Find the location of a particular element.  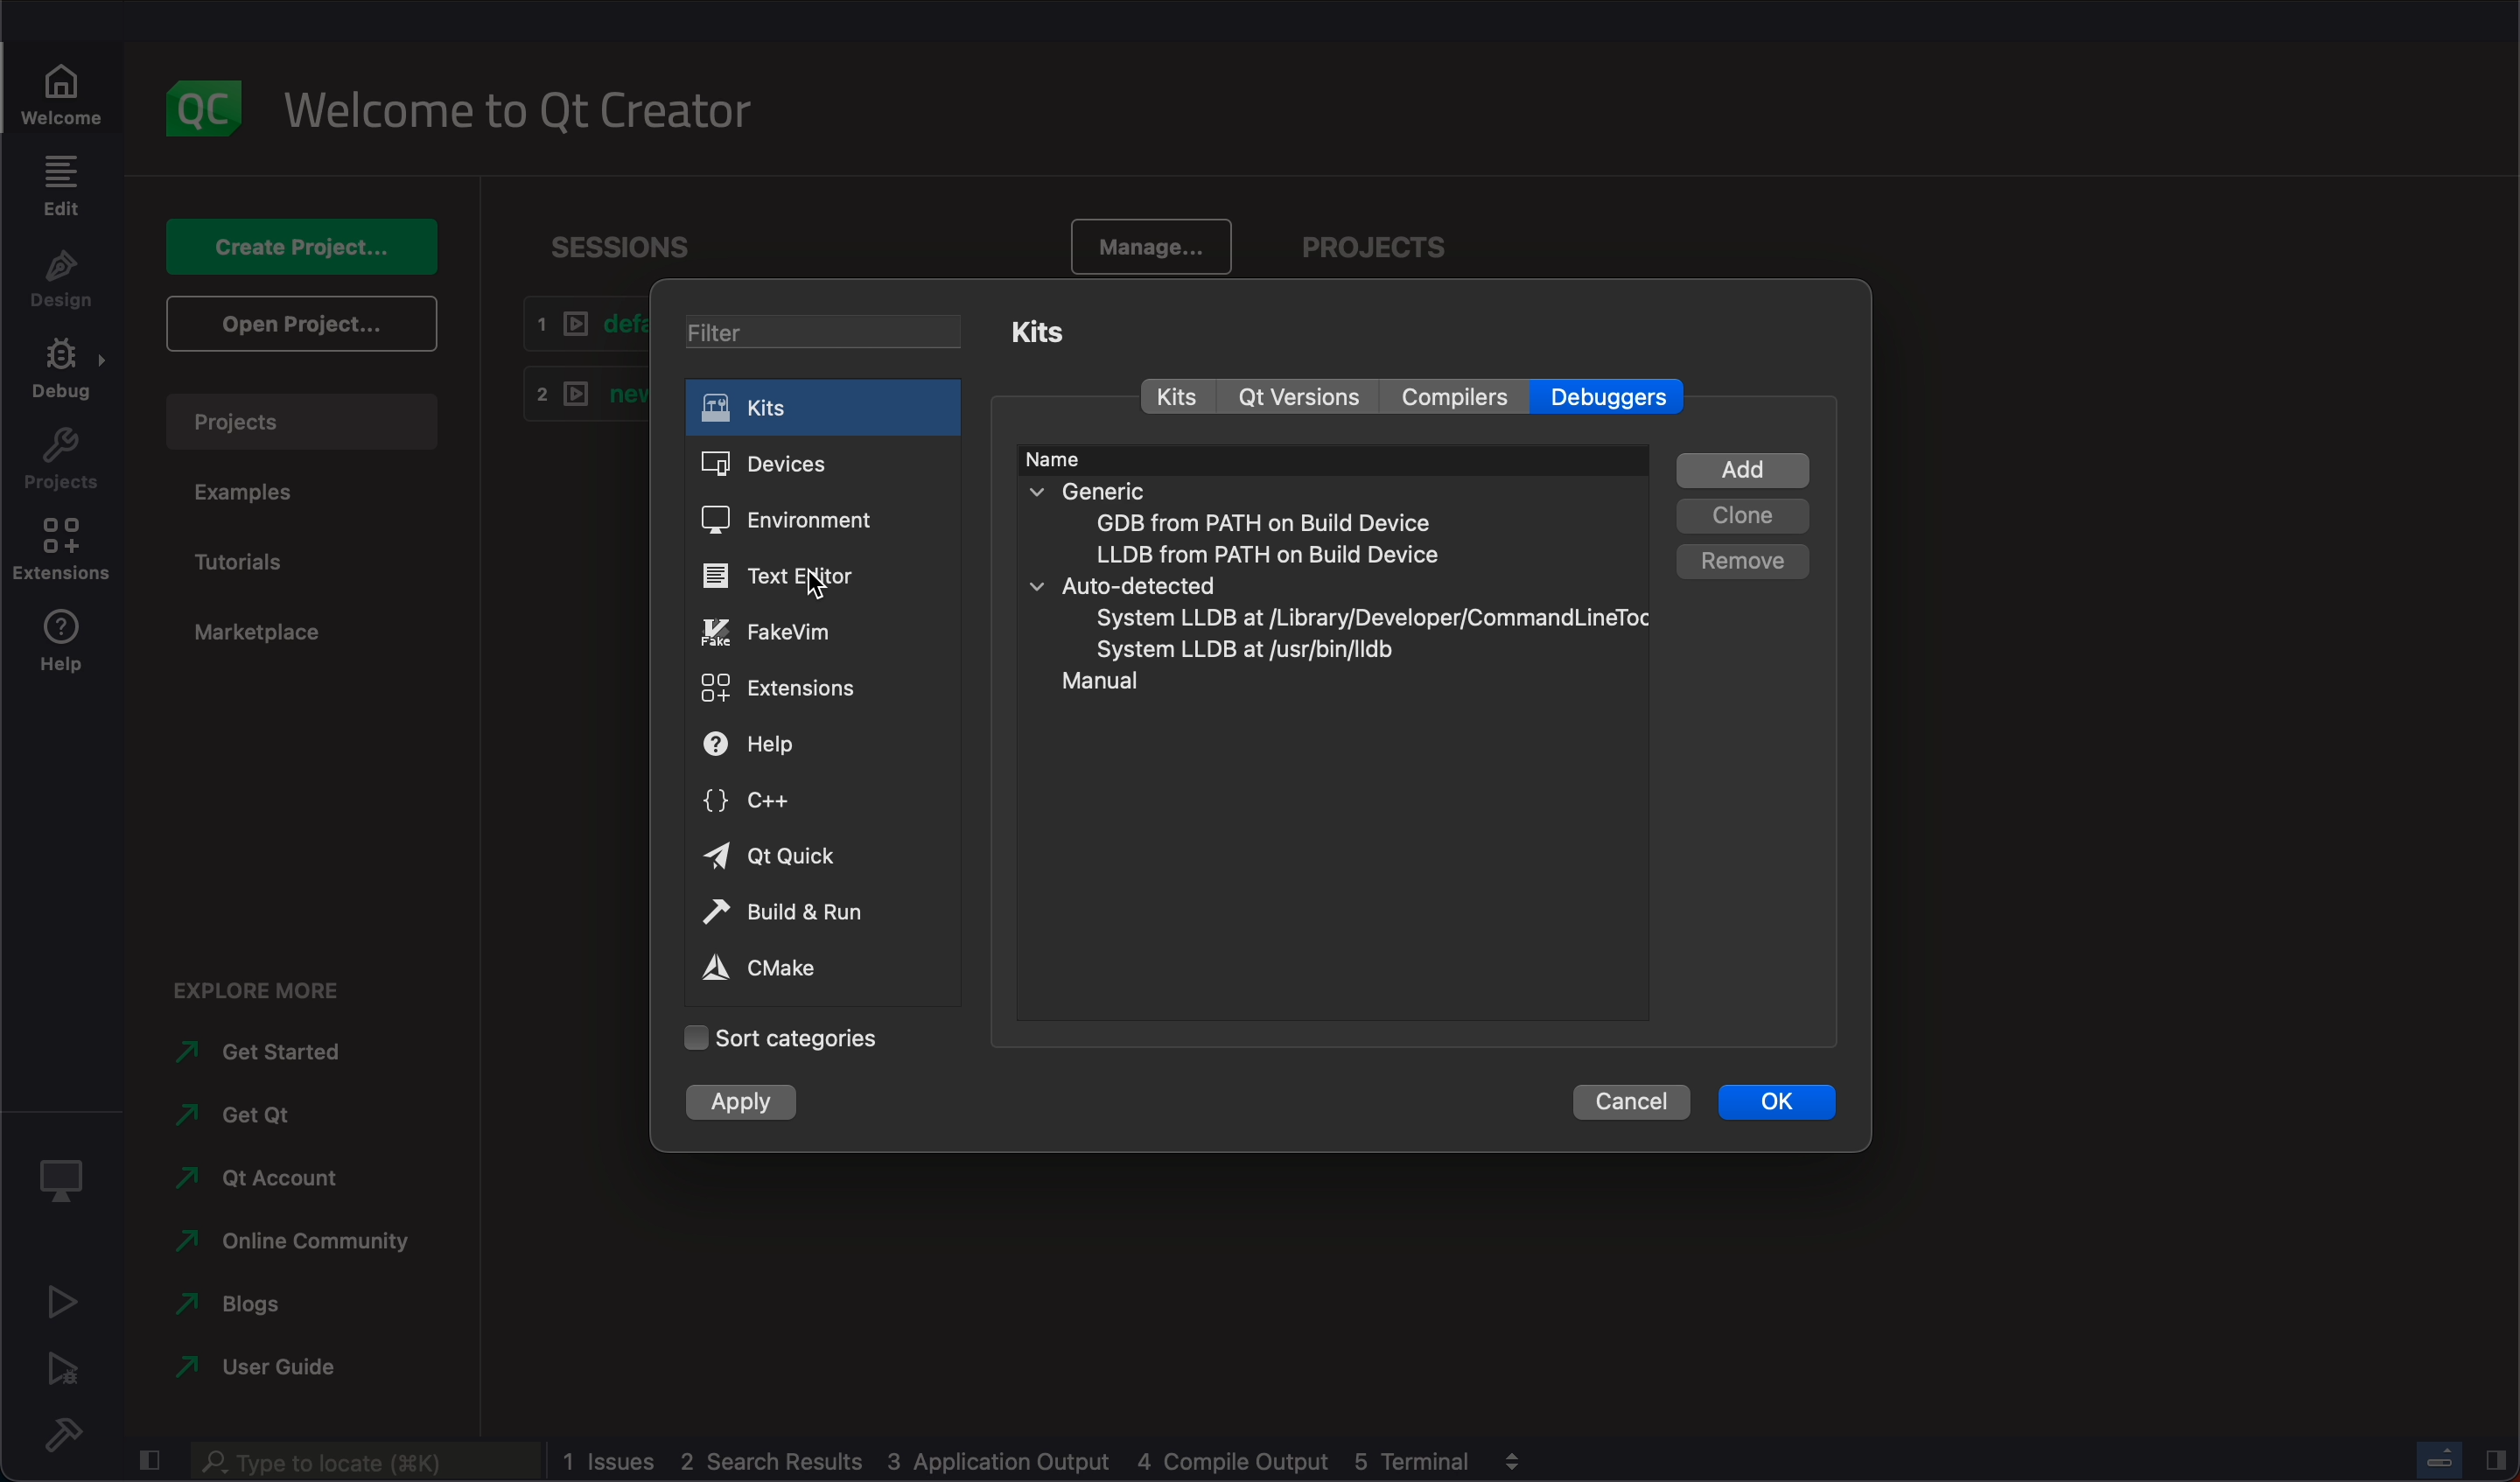

build and run is located at coordinates (821, 910).